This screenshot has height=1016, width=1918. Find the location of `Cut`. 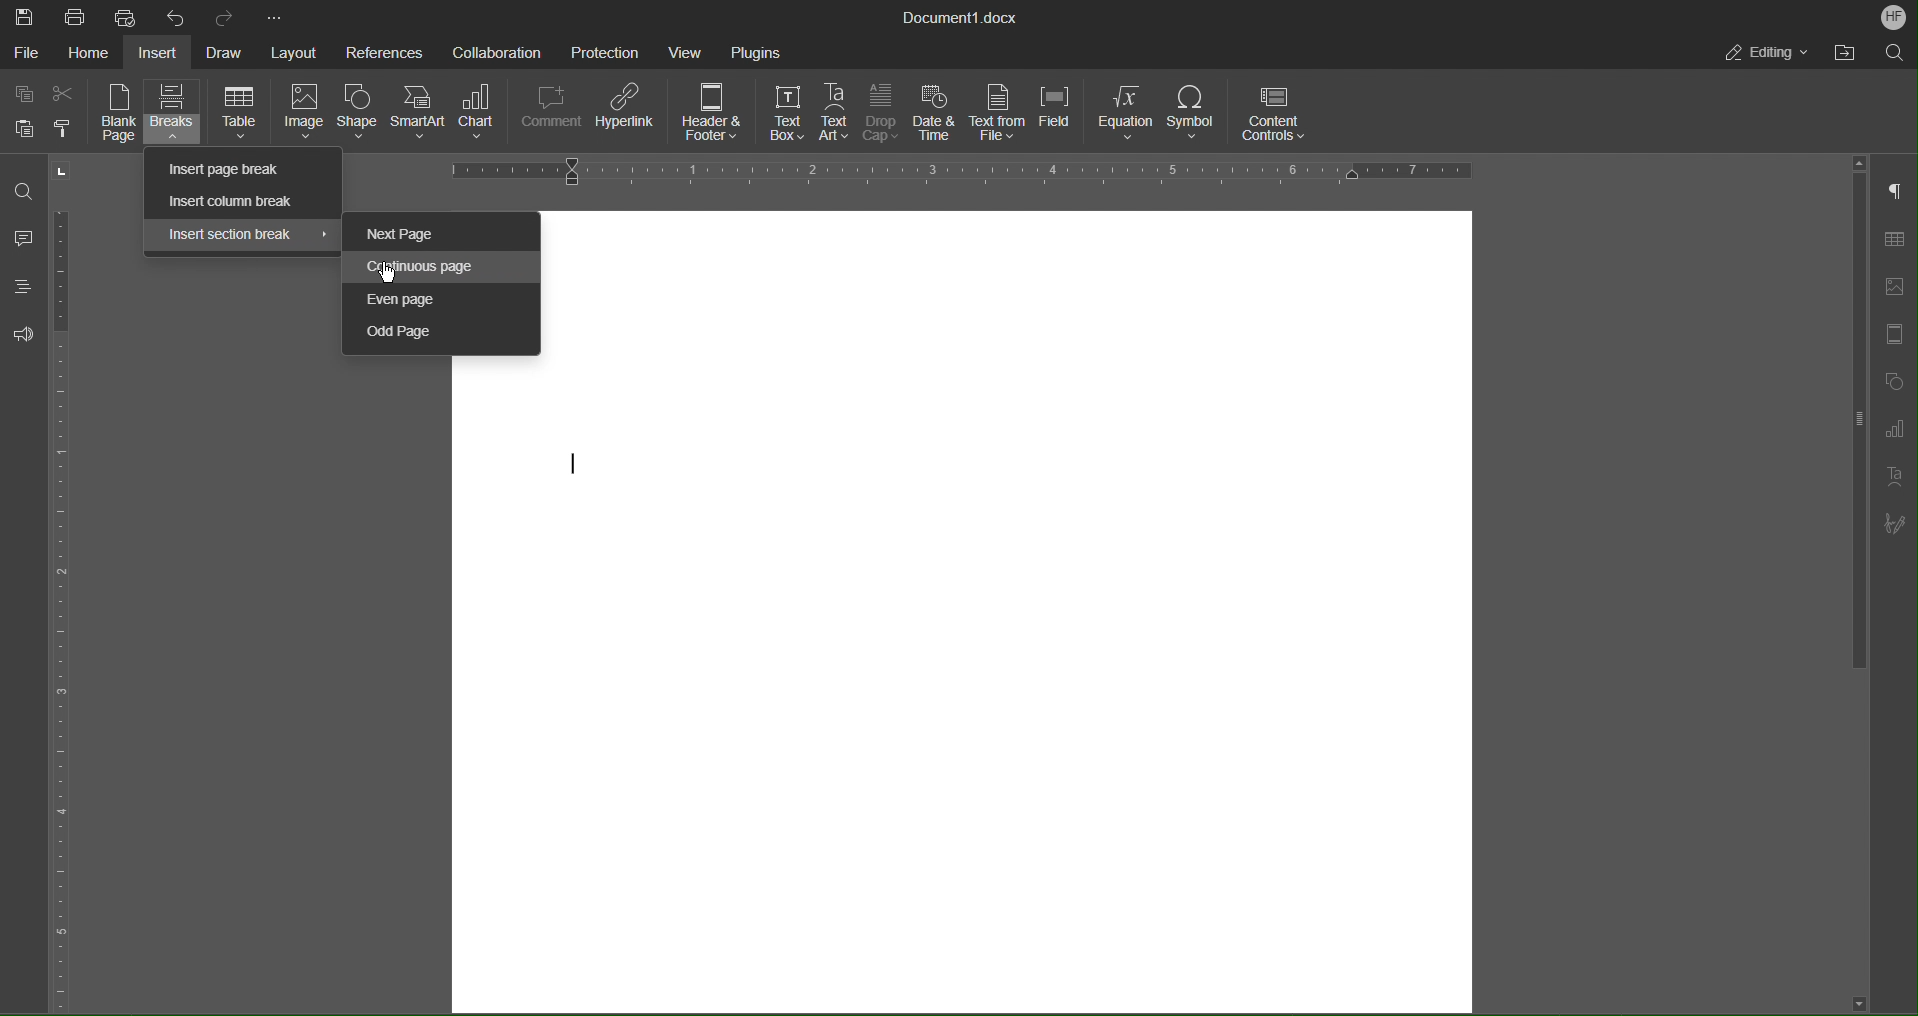

Cut is located at coordinates (65, 94).